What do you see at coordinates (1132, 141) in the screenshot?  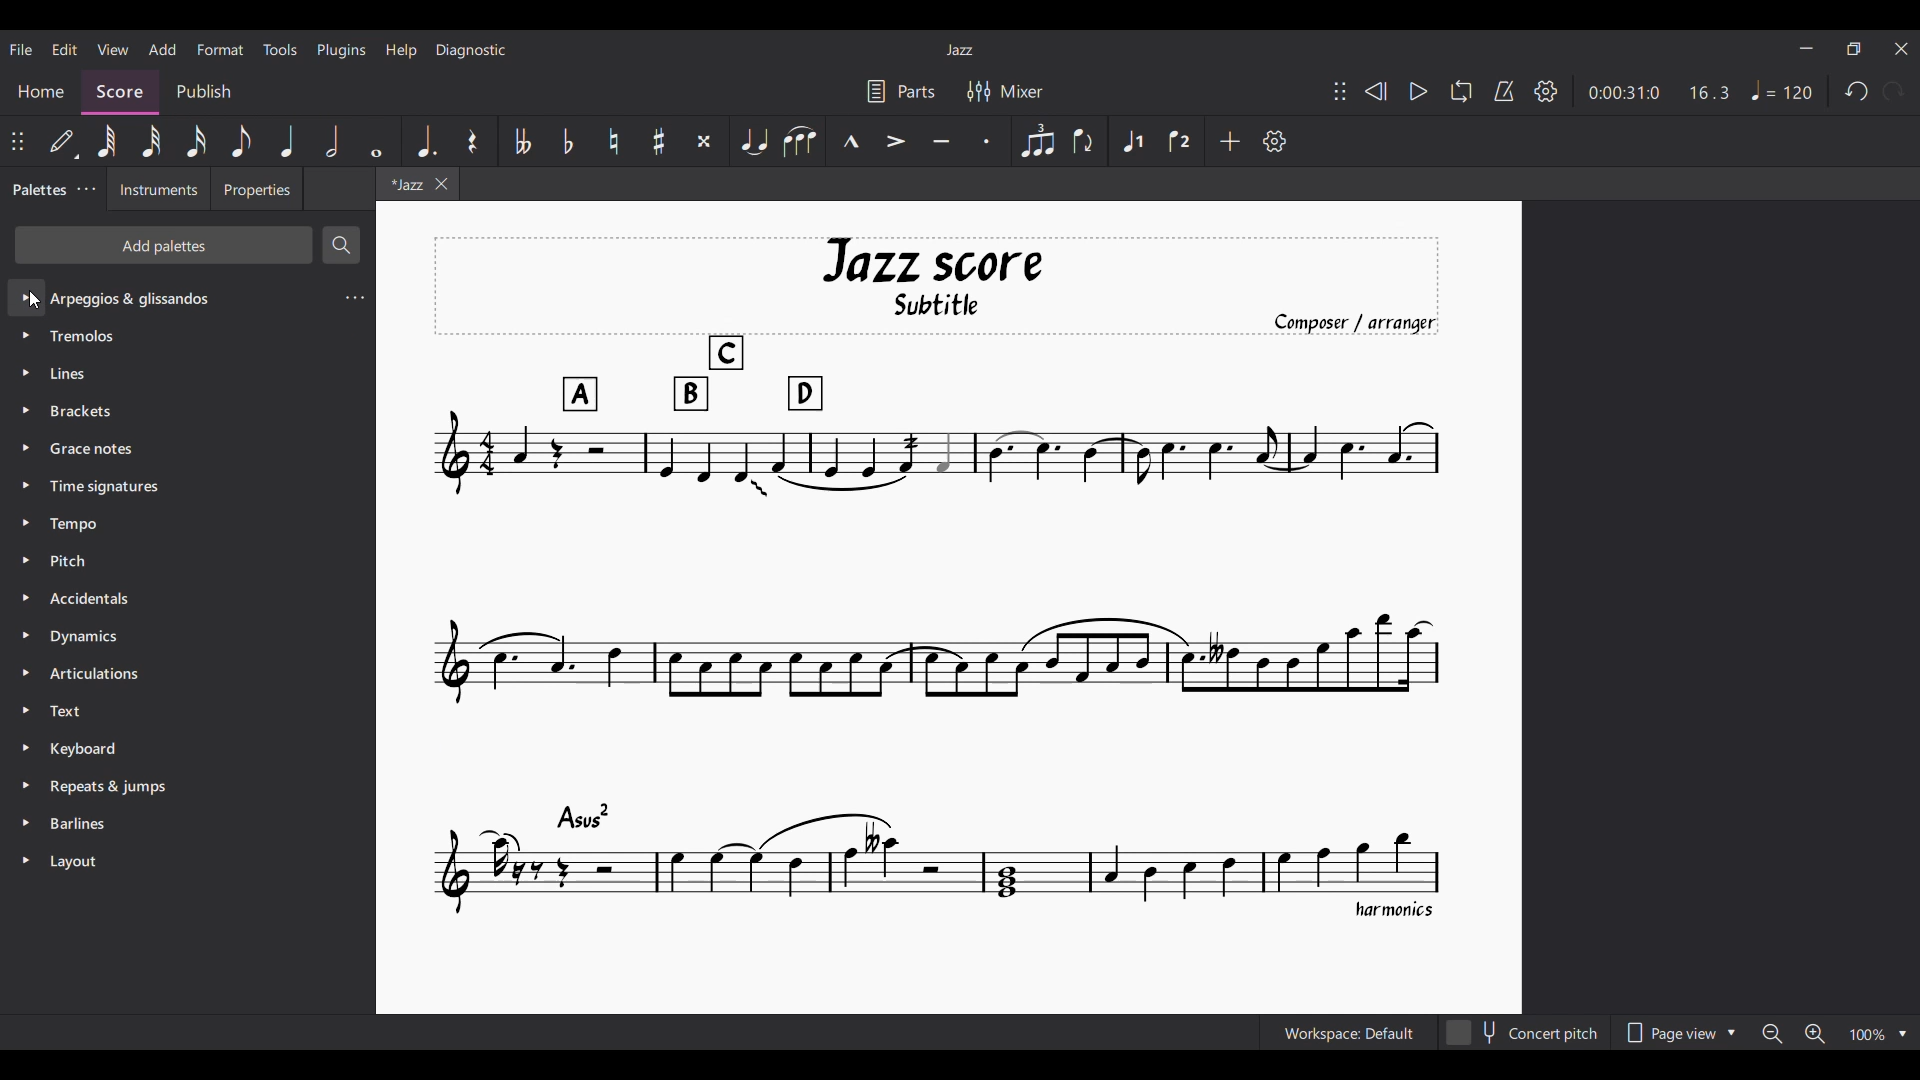 I see `Voice 1` at bounding box center [1132, 141].